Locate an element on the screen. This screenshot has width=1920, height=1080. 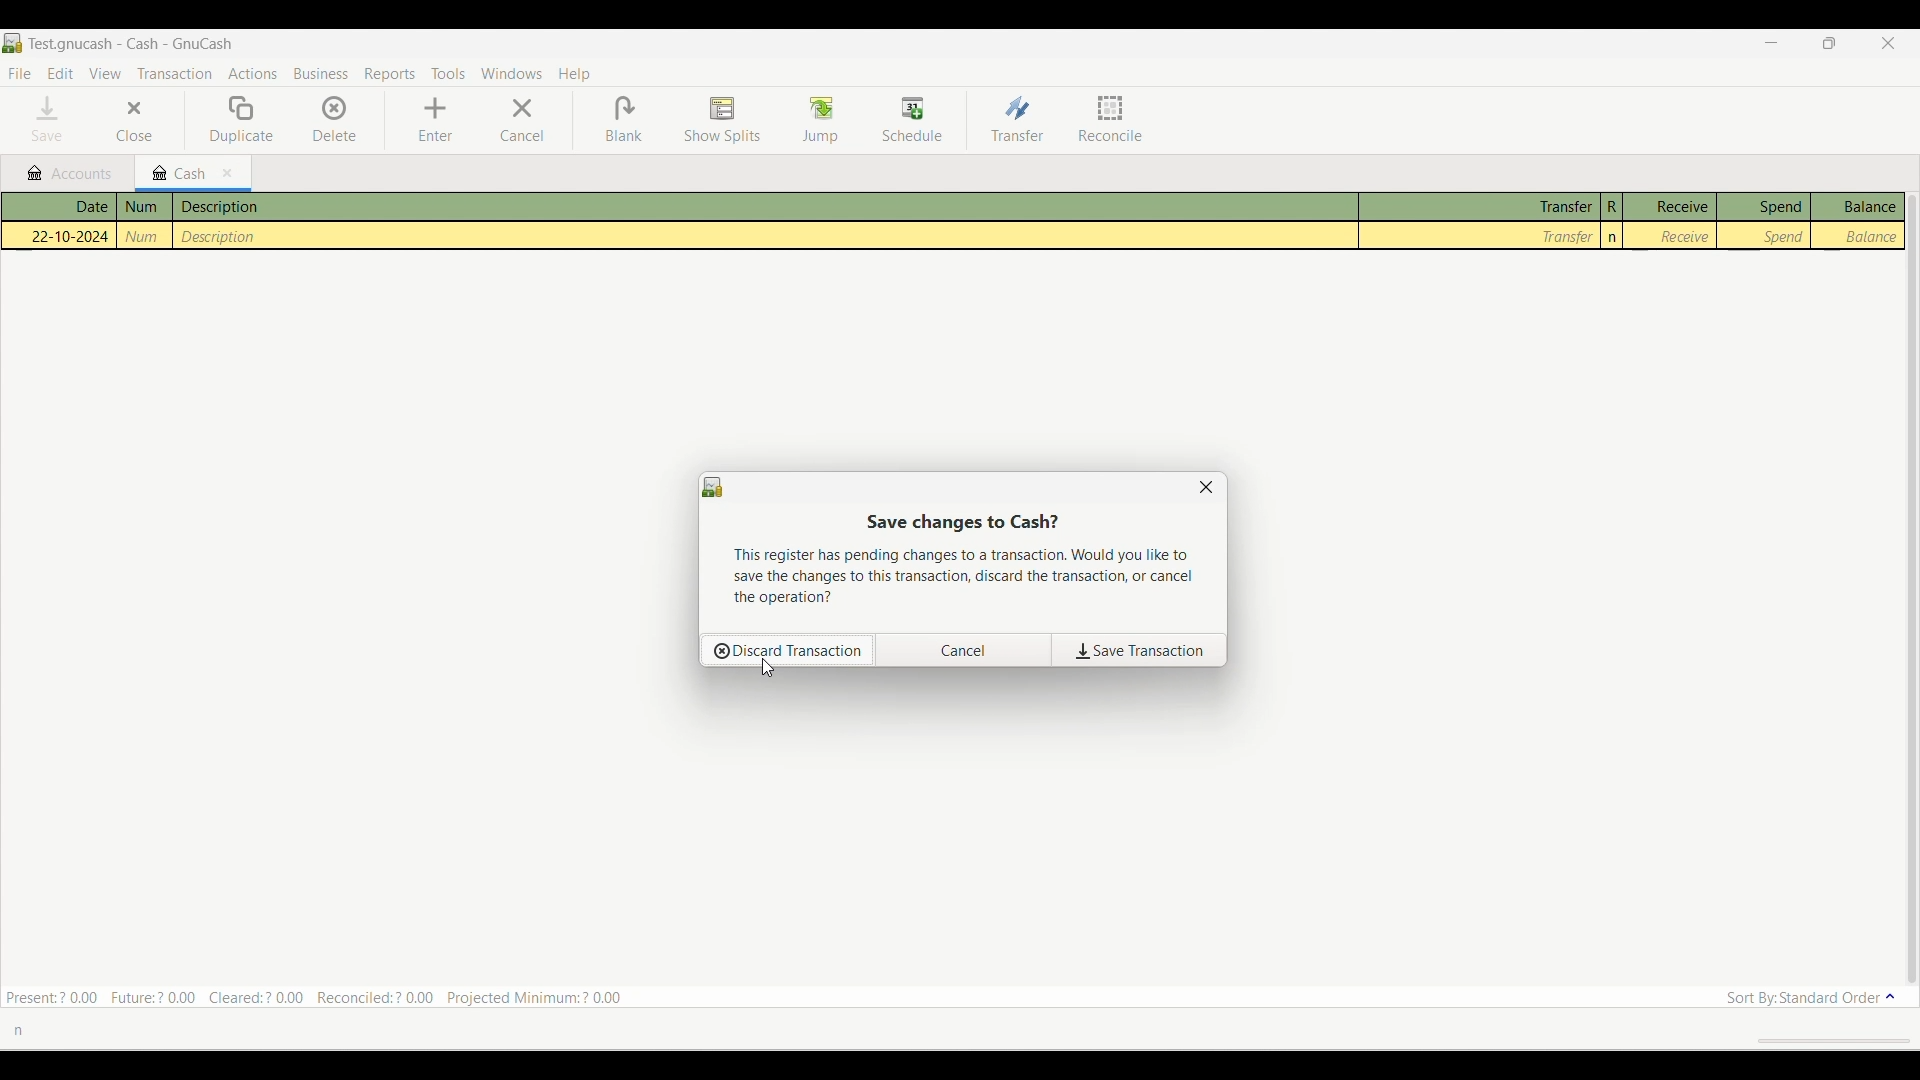
Present:?0.00 Future:? 0.00 Cleared:?0.00 n Reconciled:? 0.00 Projected Minimum:? 0.00 is located at coordinates (322, 994).